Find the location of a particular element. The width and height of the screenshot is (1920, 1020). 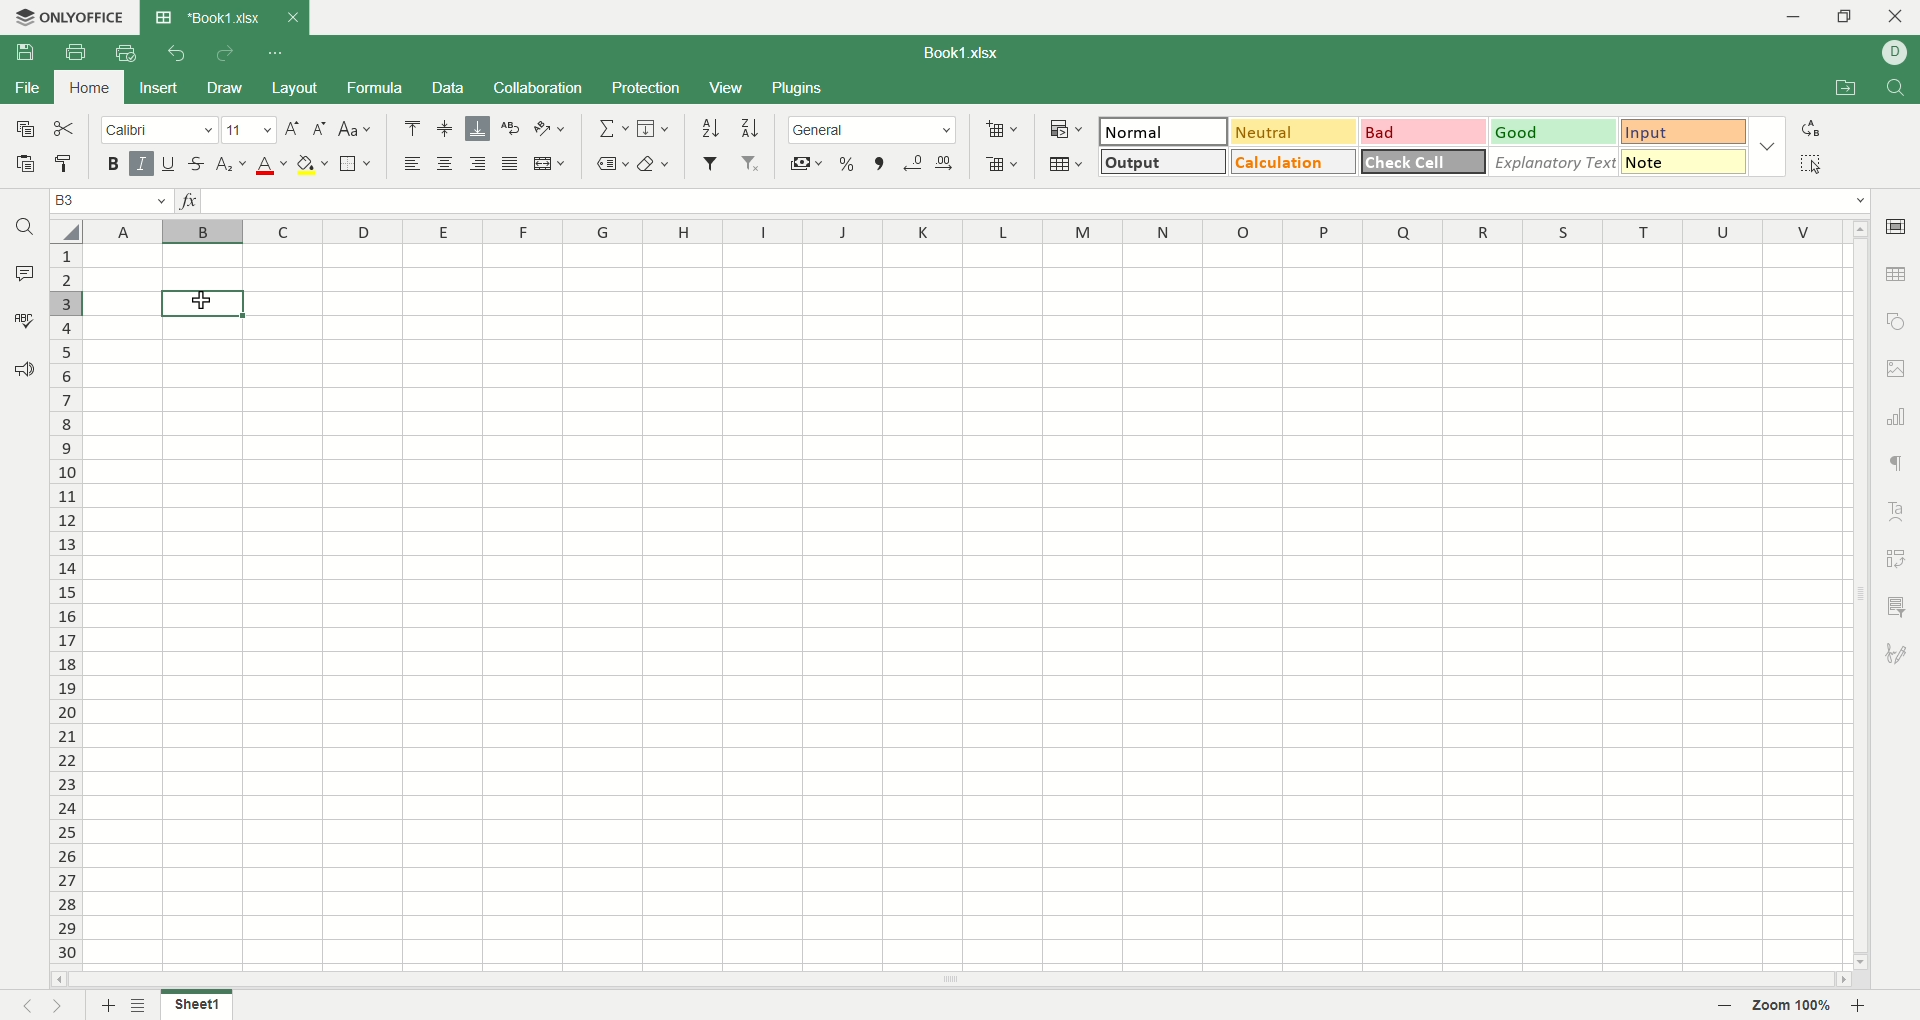

orientation is located at coordinates (552, 128).